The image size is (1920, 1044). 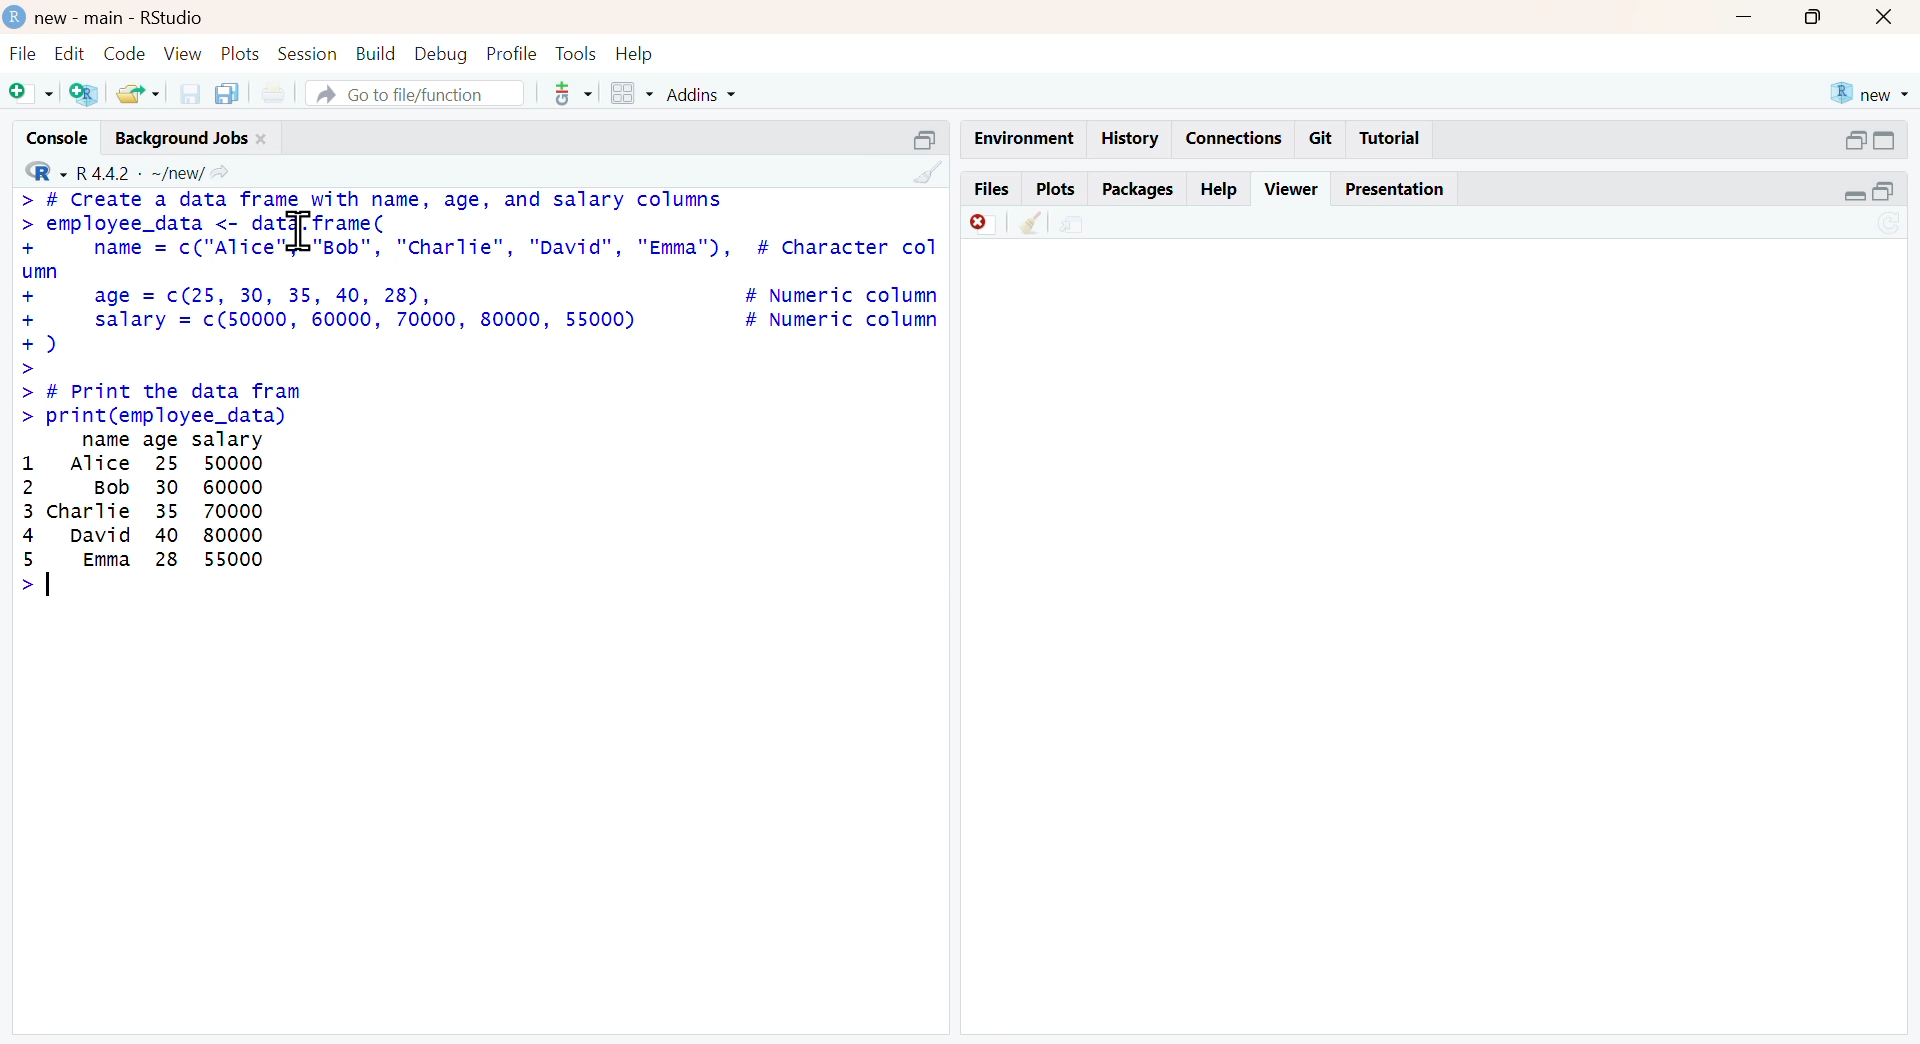 I want to click on Tutorial, so click(x=1396, y=138).